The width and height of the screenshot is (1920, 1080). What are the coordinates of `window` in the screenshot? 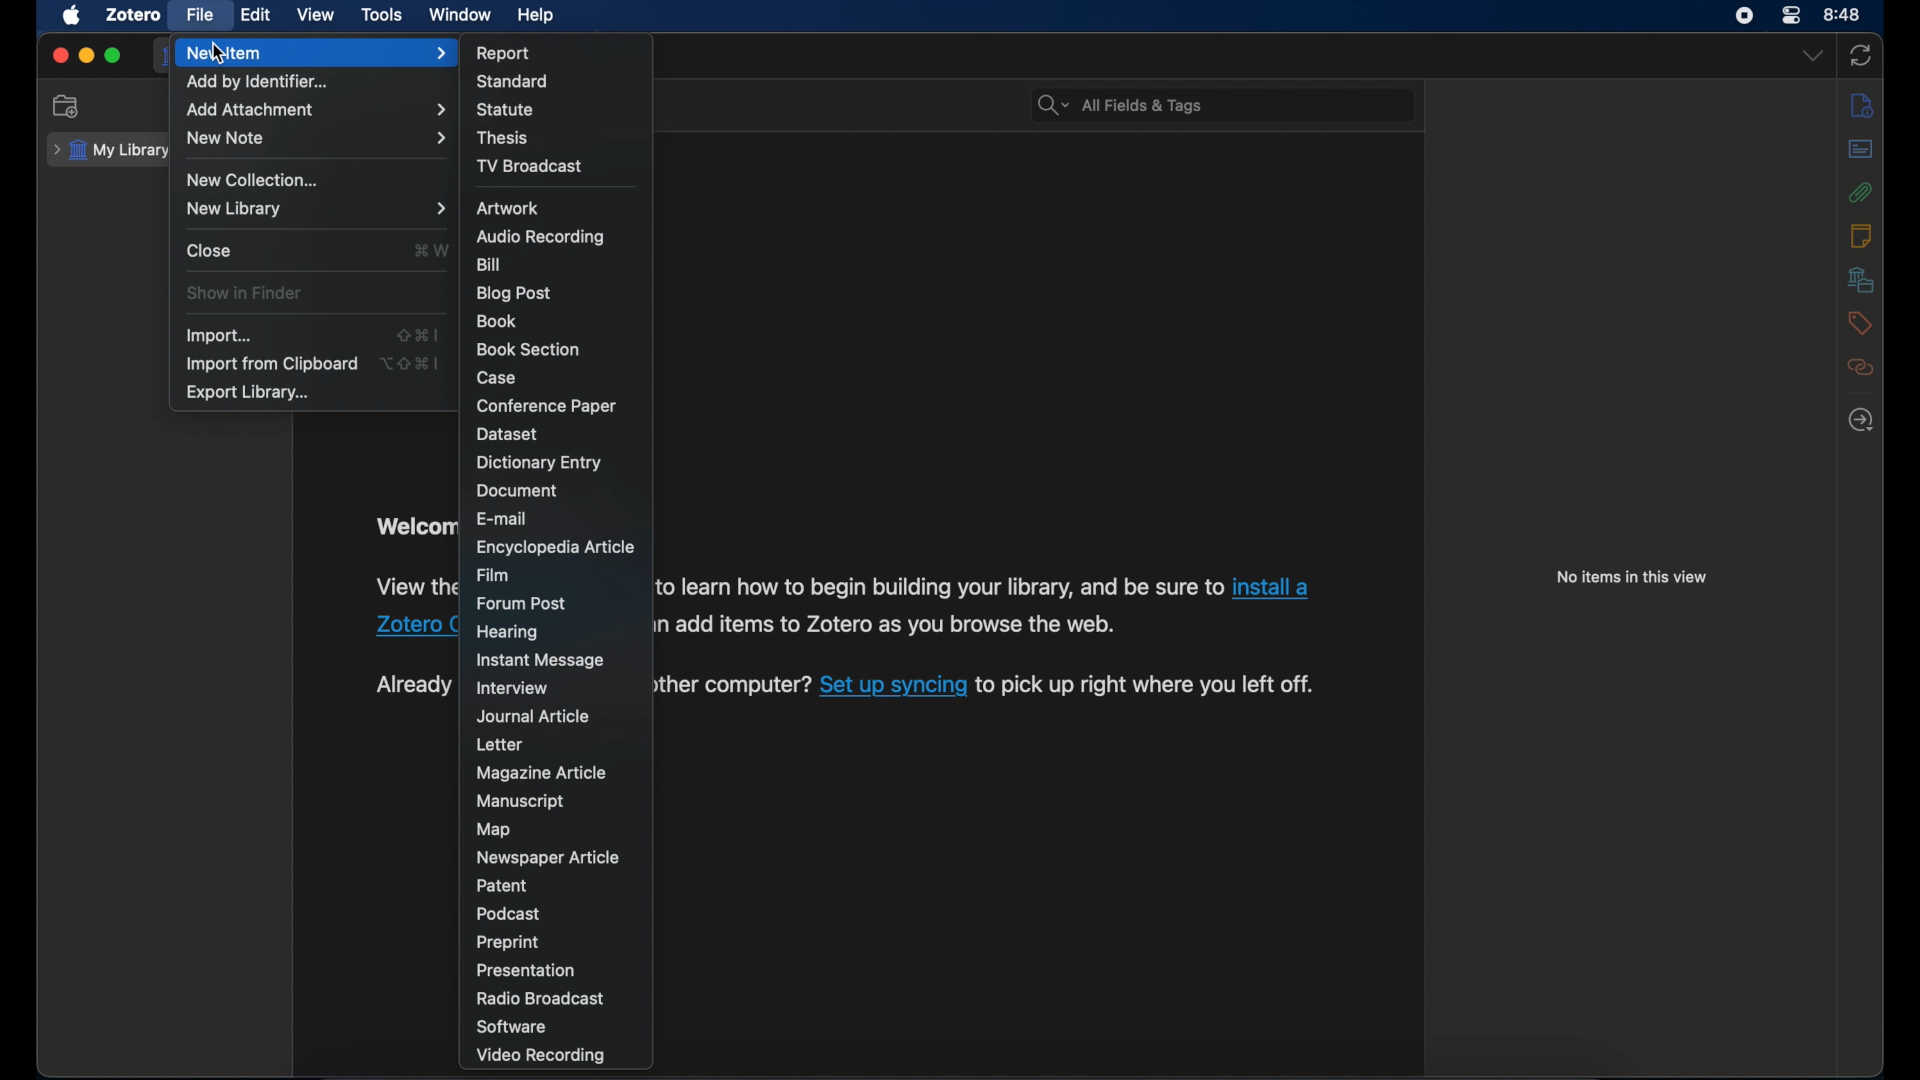 It's located at (460, 15).